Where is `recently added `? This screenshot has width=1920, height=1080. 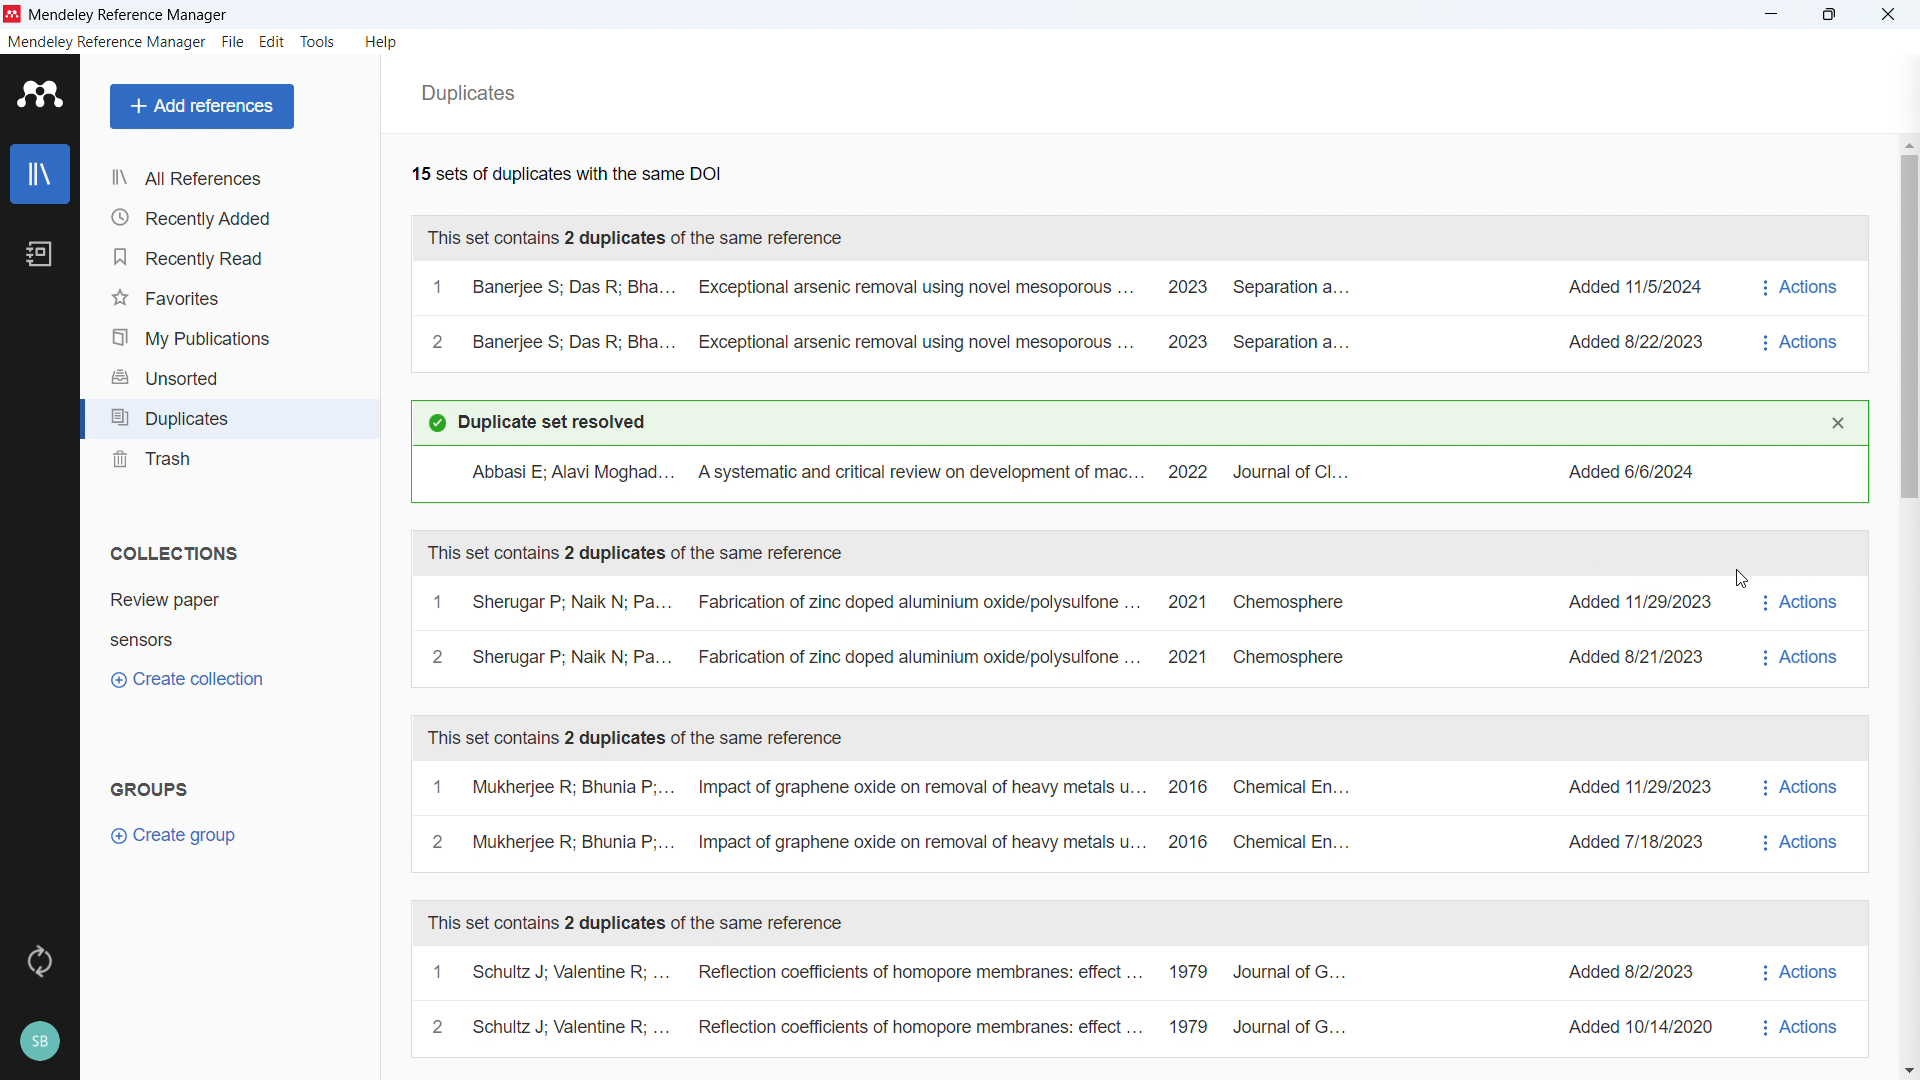
recently added  is located at coordinates (227, 218).